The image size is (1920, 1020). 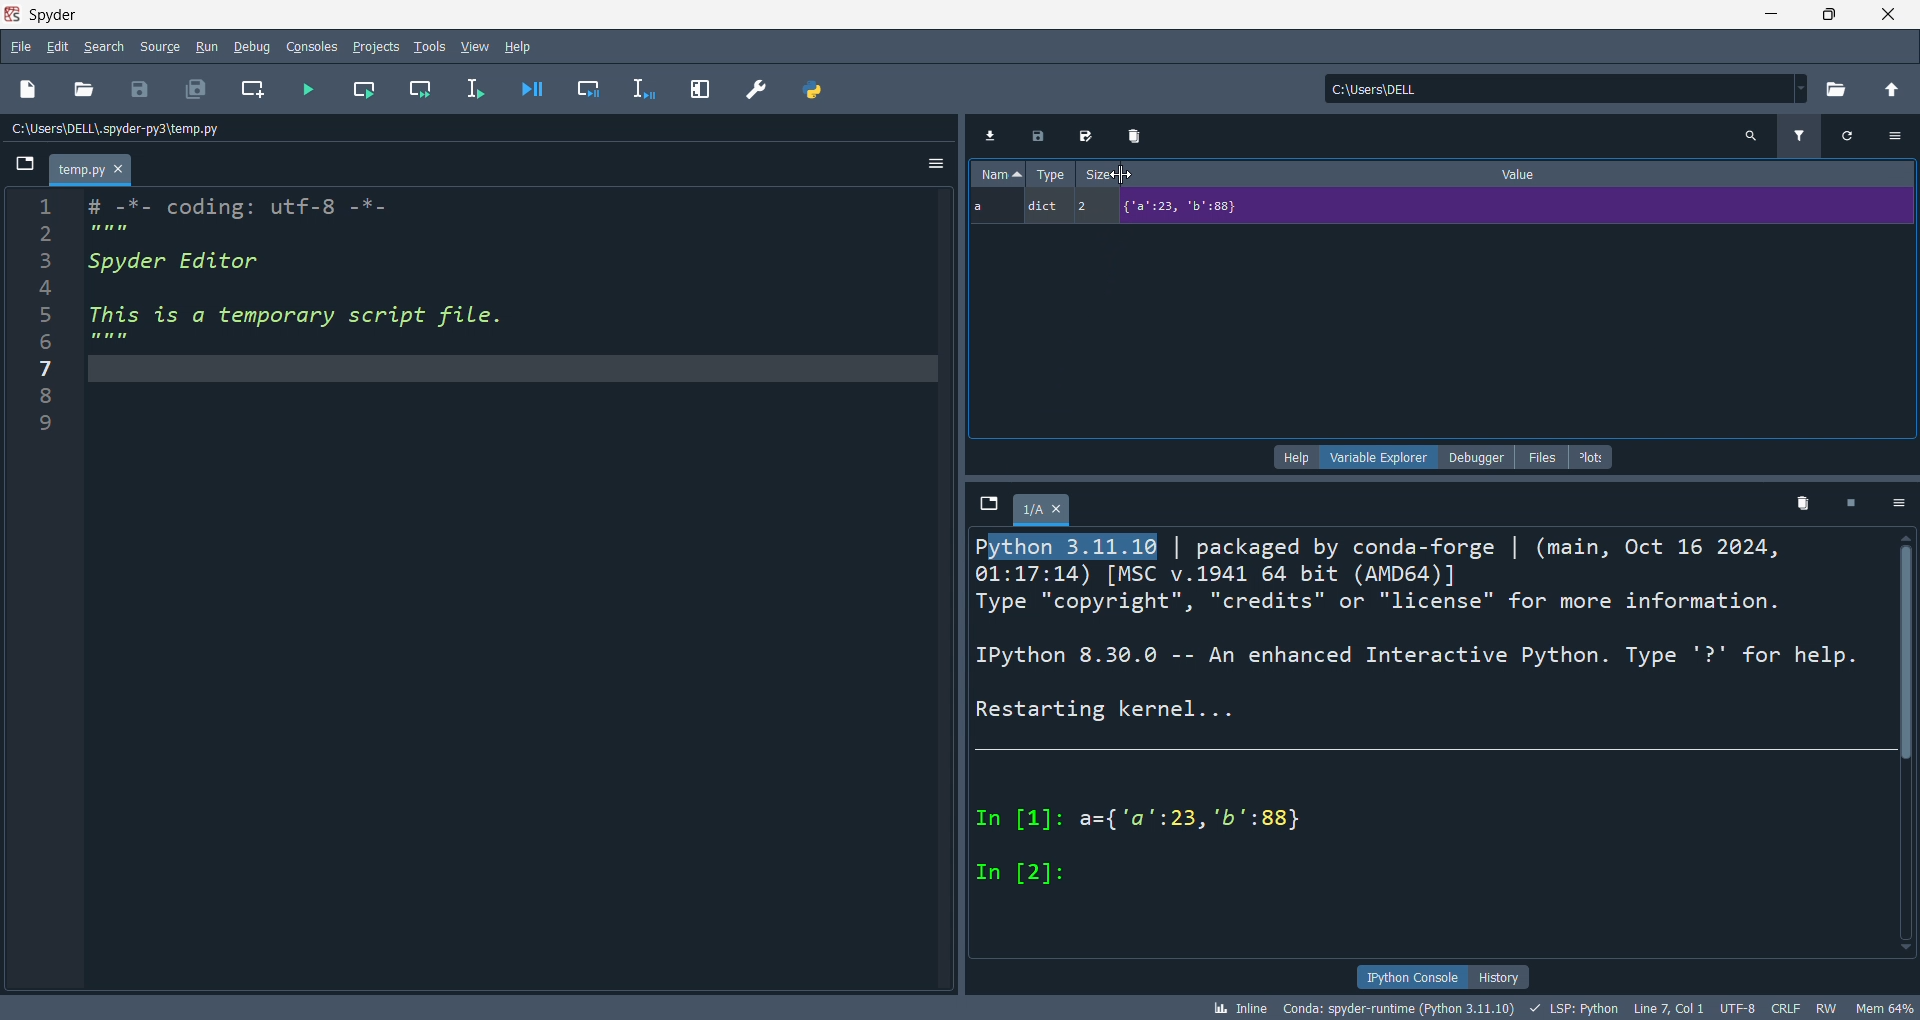 I want to click on tab, so click(x=1042, y=508).